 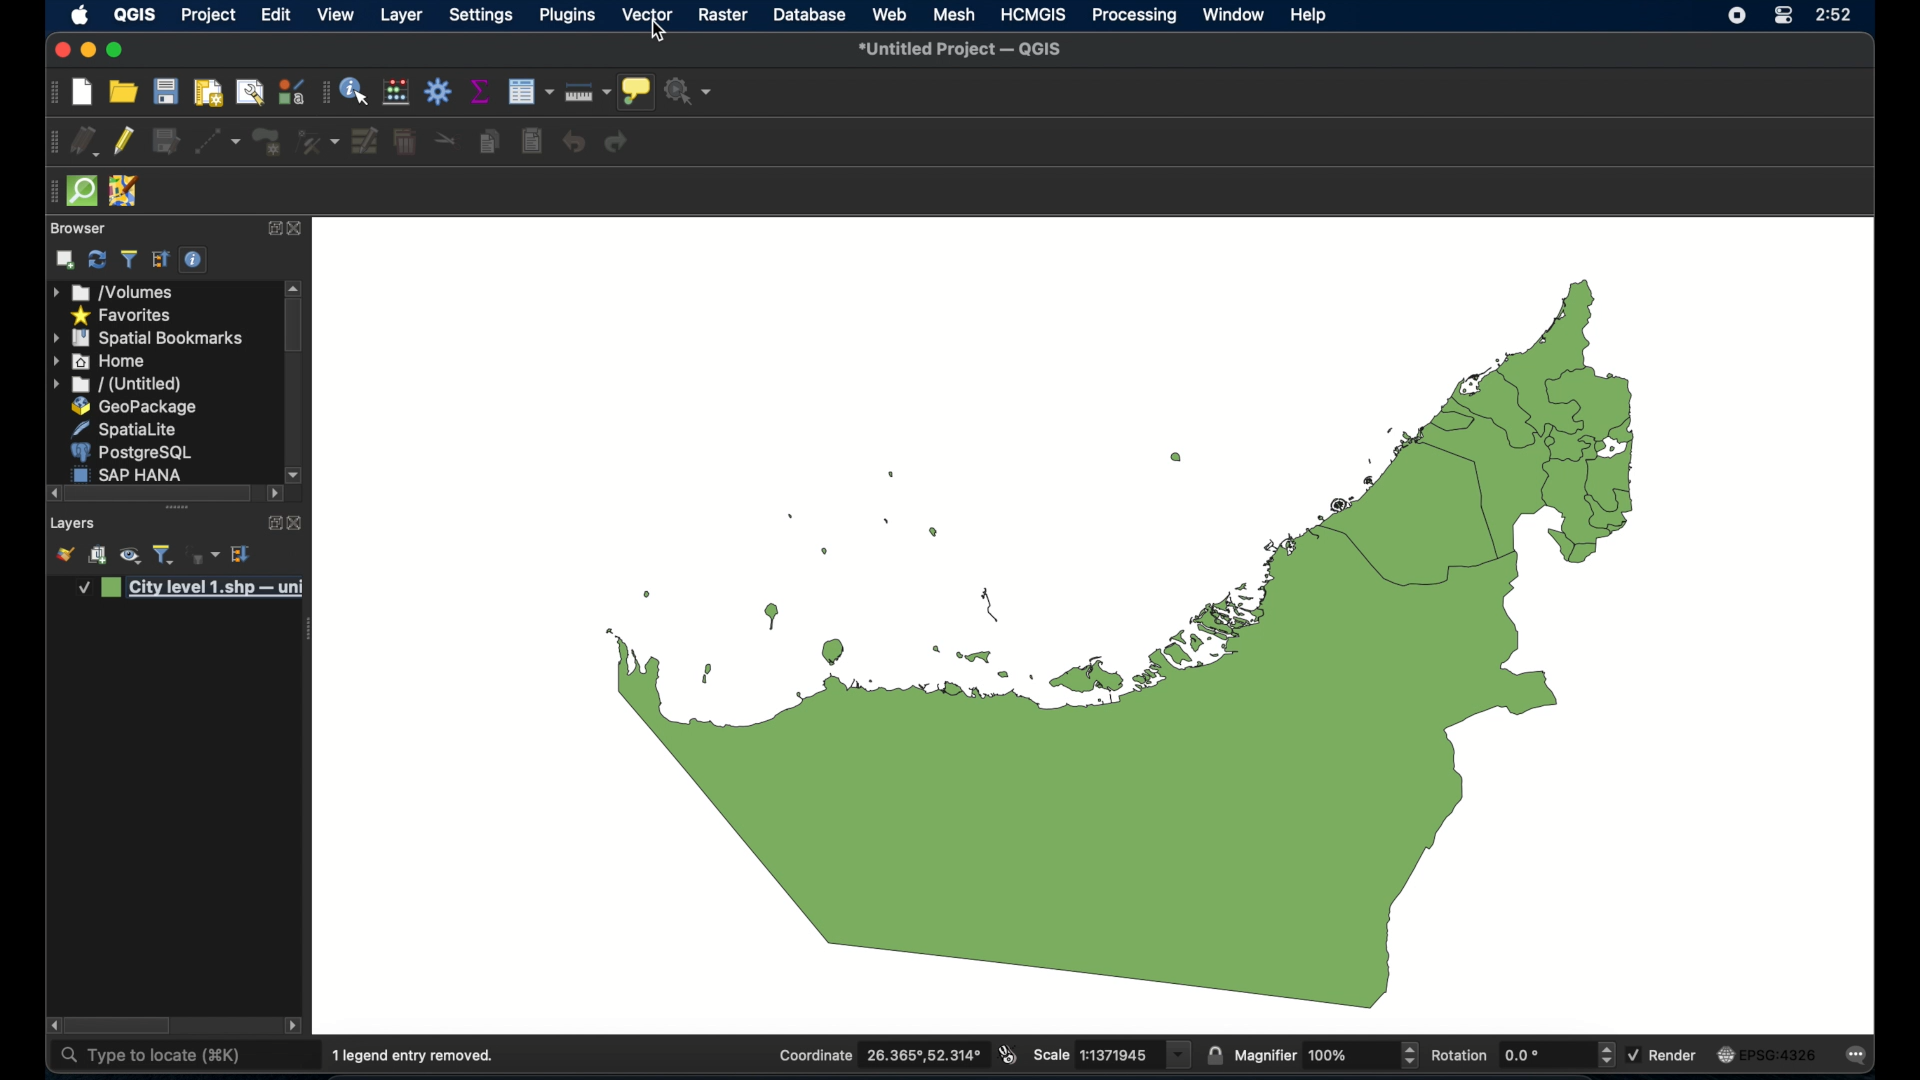 I want to click on toggle editing, so click(x=125, y=141).